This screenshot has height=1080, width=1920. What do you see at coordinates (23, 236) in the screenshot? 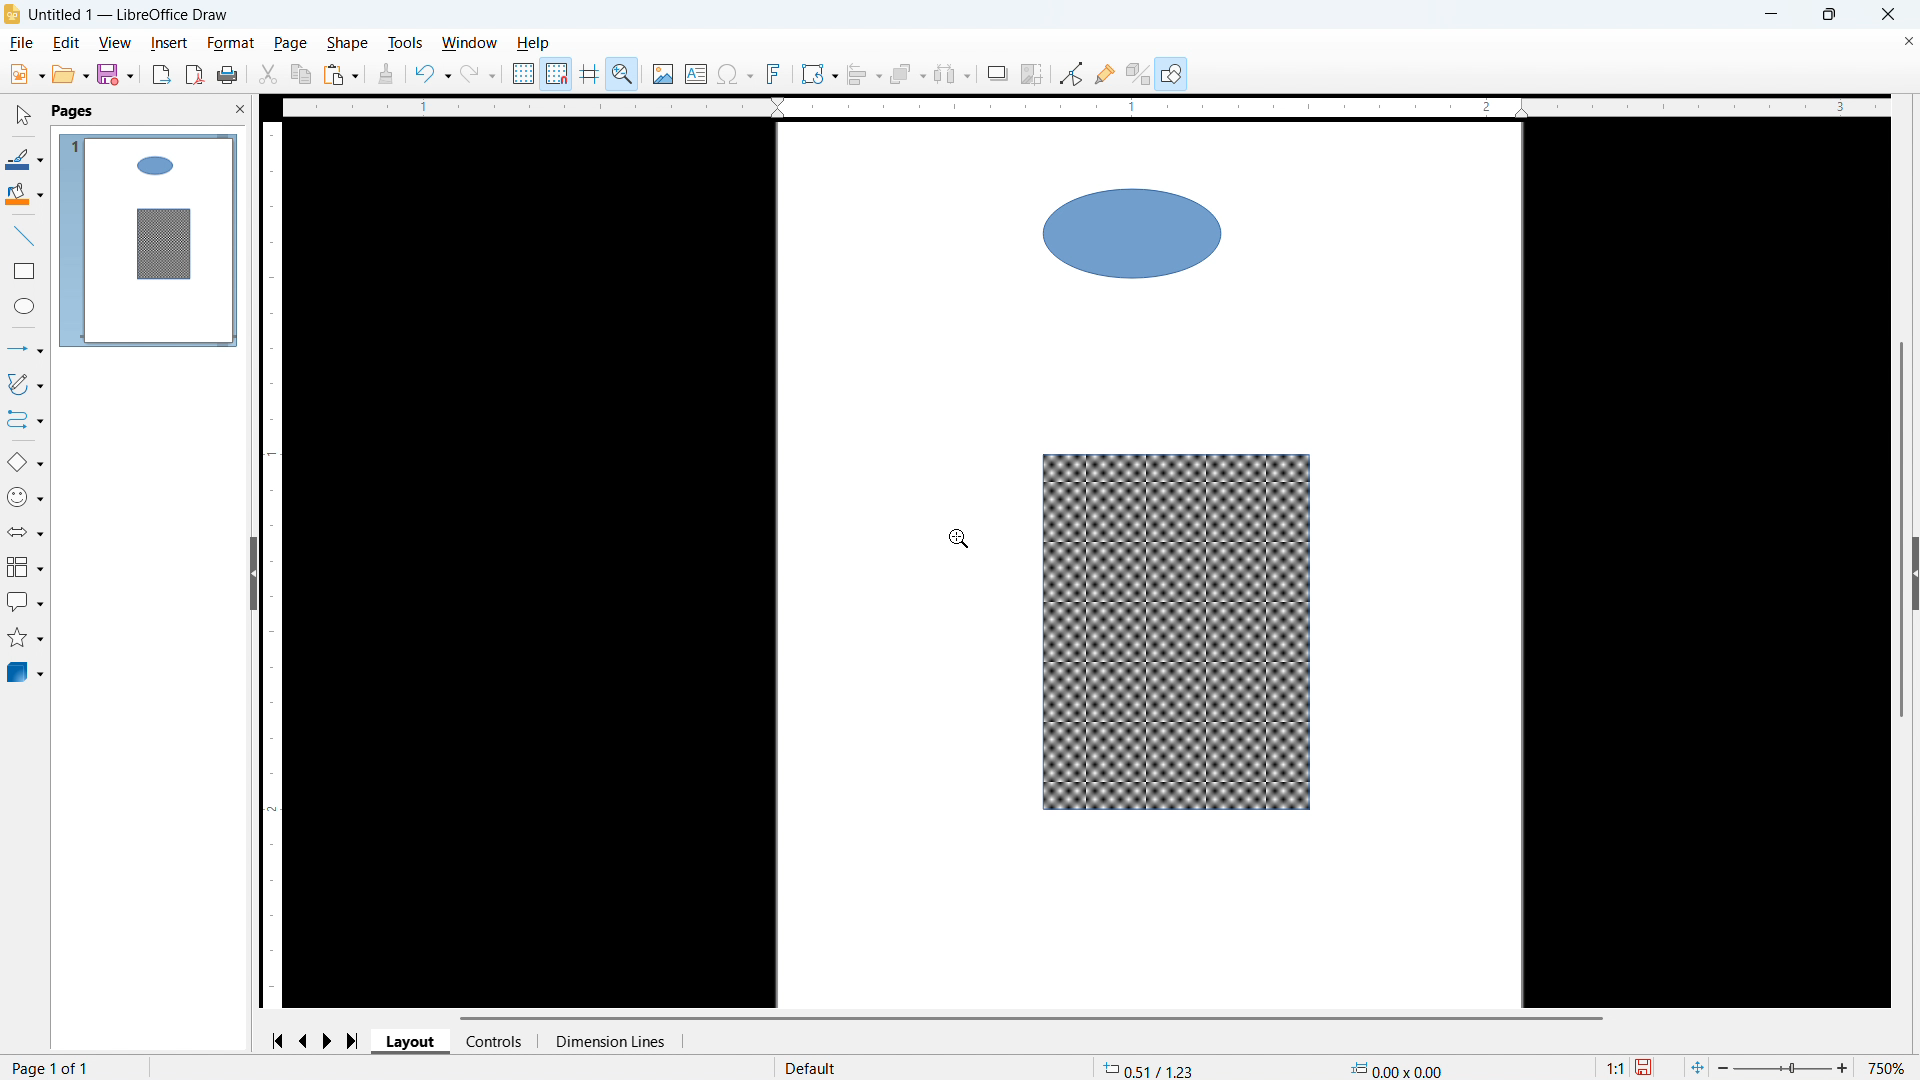
I see `line` at bounding box center [23, 236].